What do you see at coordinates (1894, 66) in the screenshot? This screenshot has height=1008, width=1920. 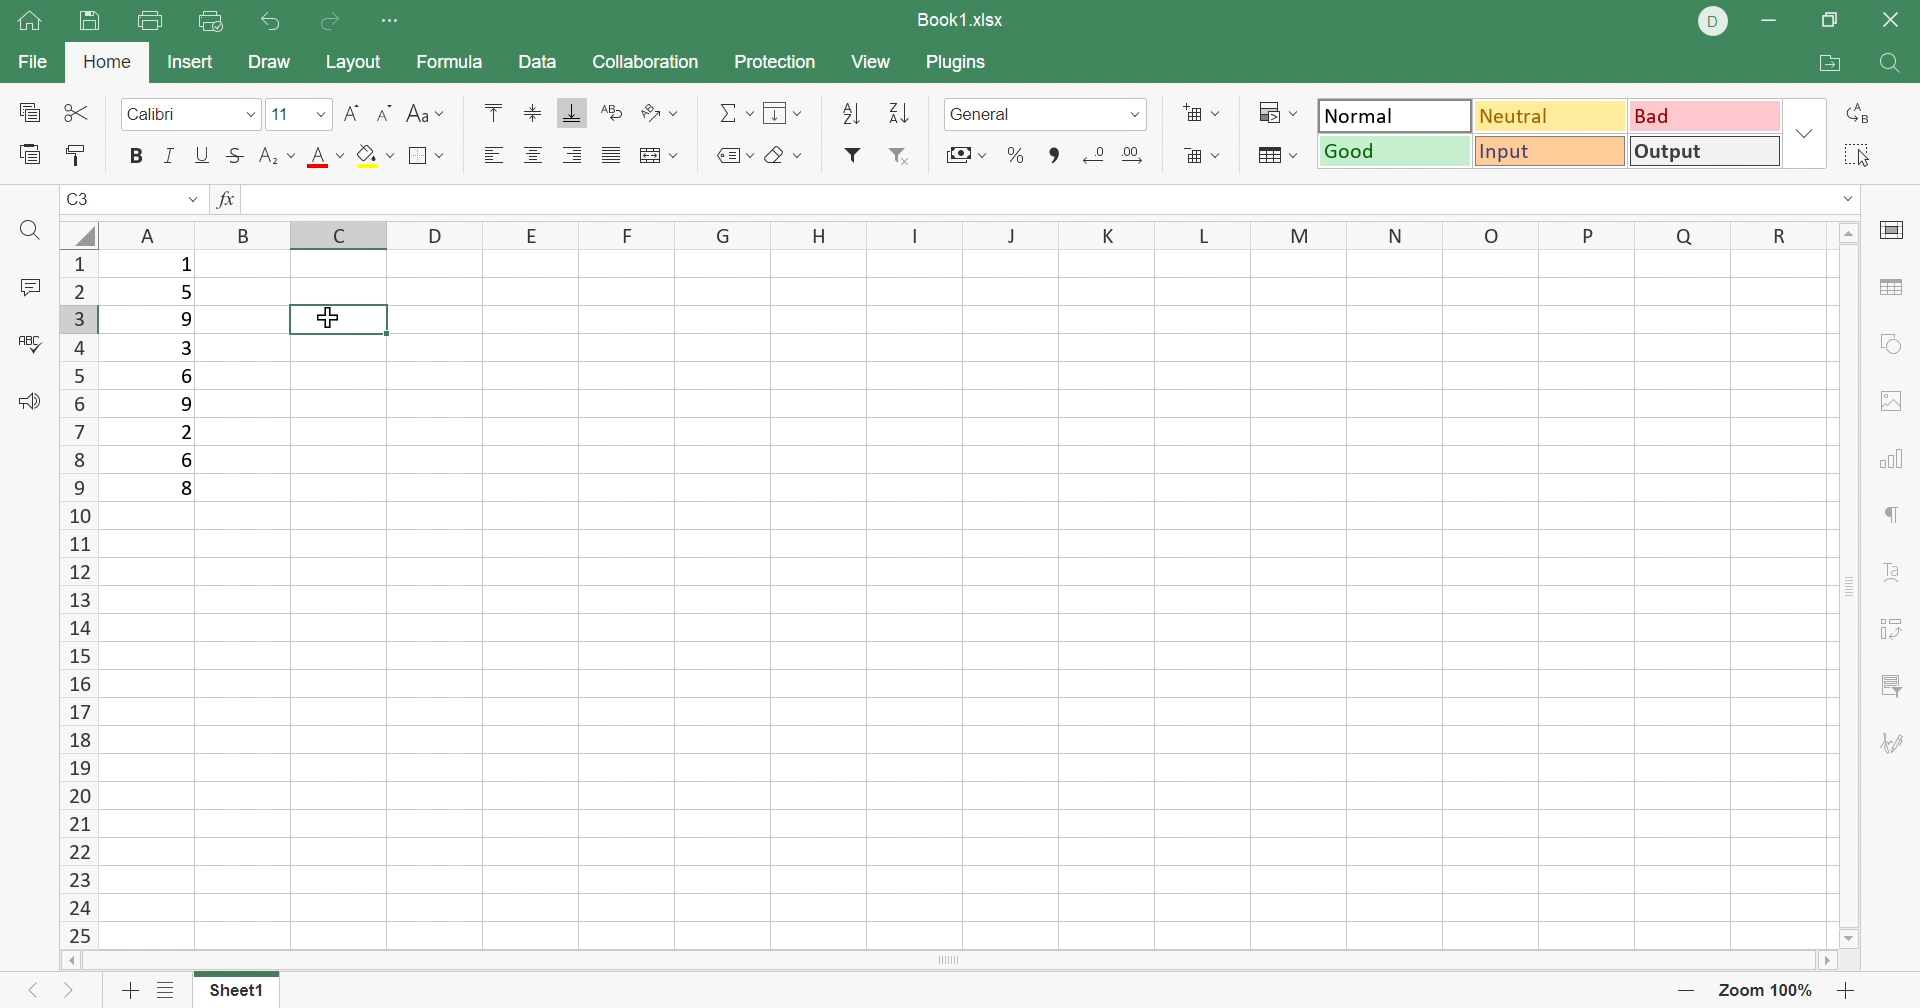 I see `Find` at bounding box center [1894, 66].